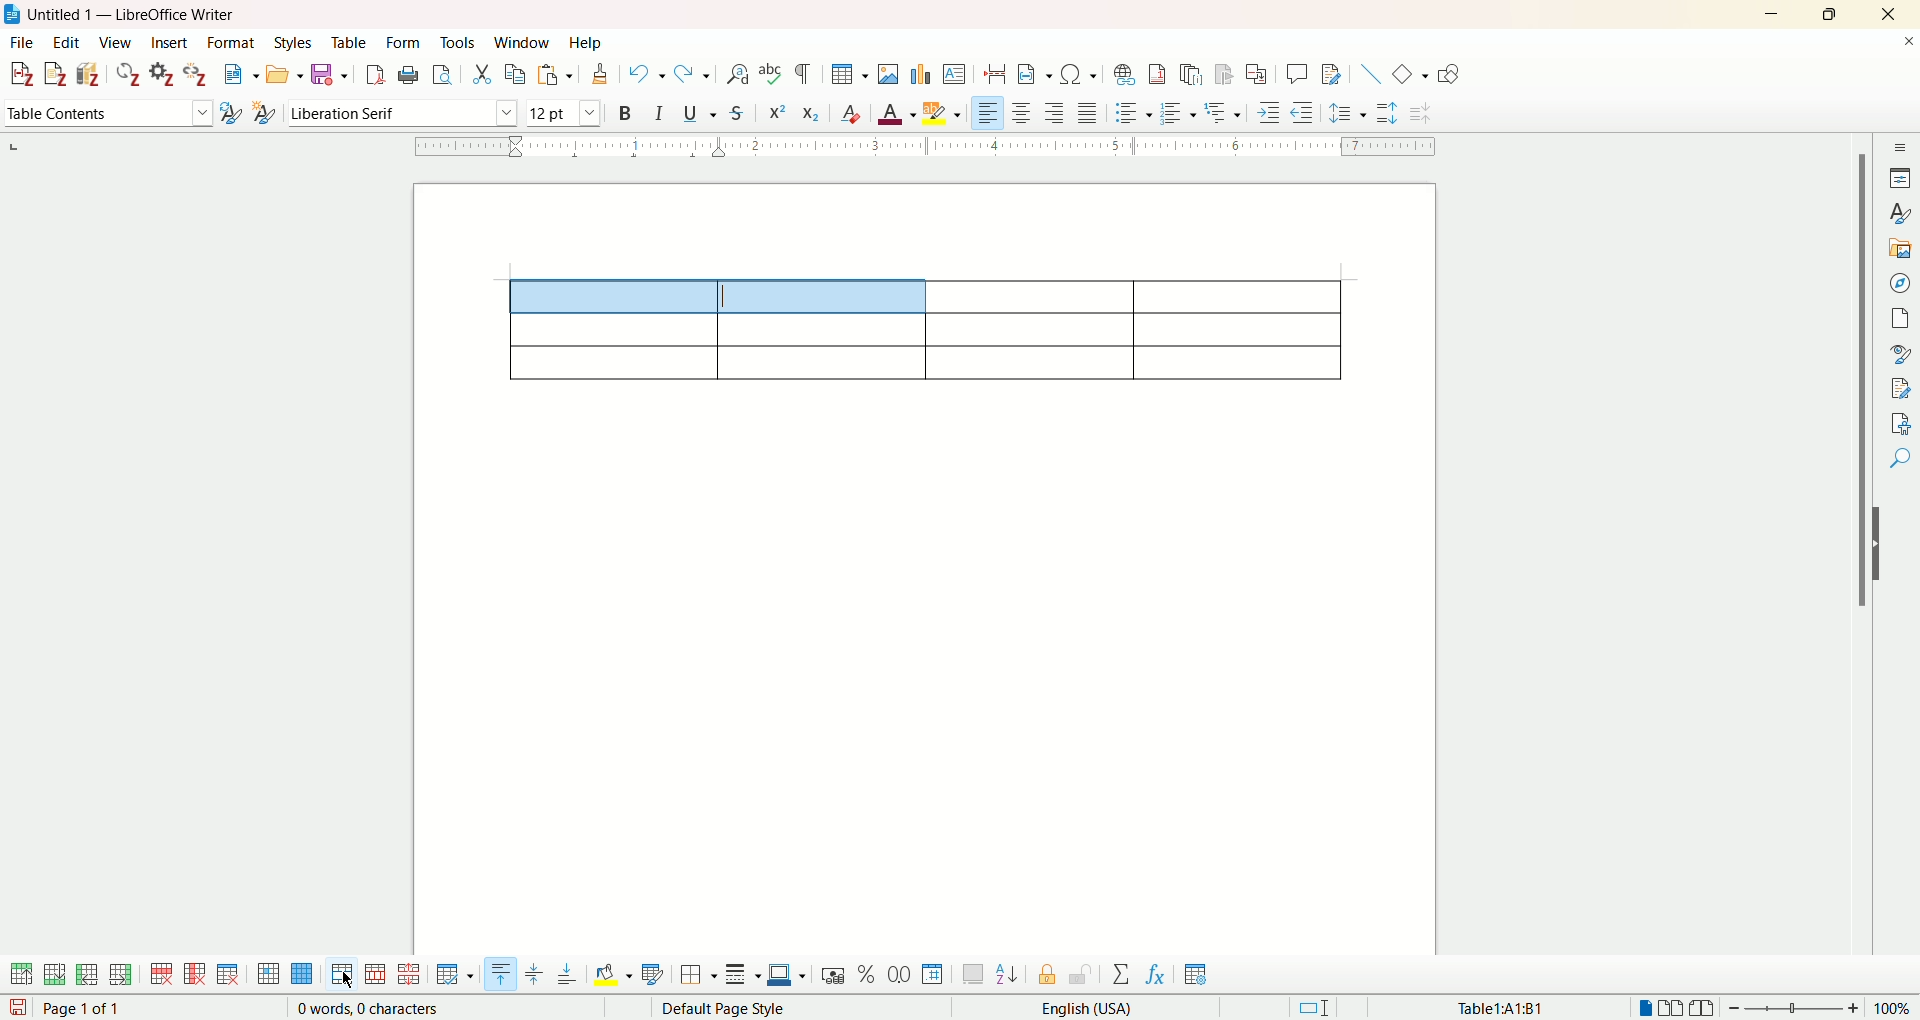 The width and height of the screenshot is (1920, 1020). I want to click on single page view, so click(1645, 1007).